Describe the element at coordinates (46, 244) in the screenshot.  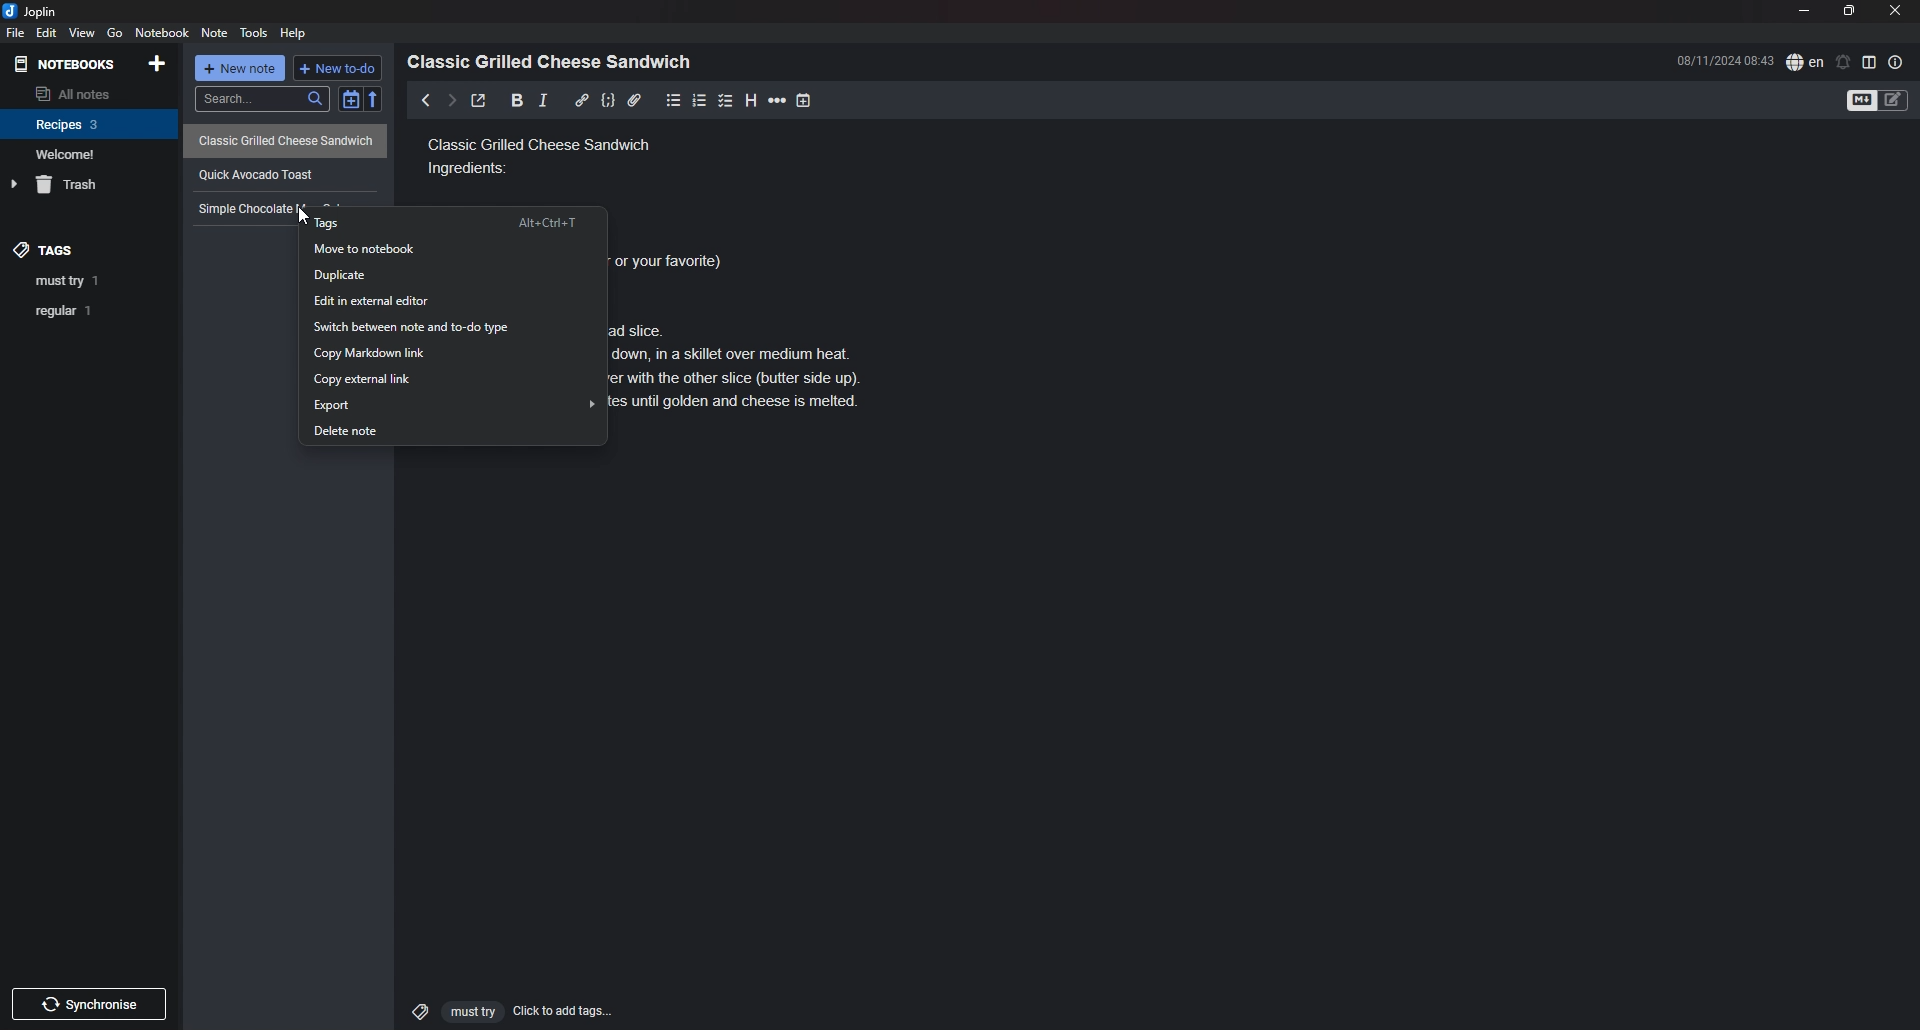
I see `tags` at that location.